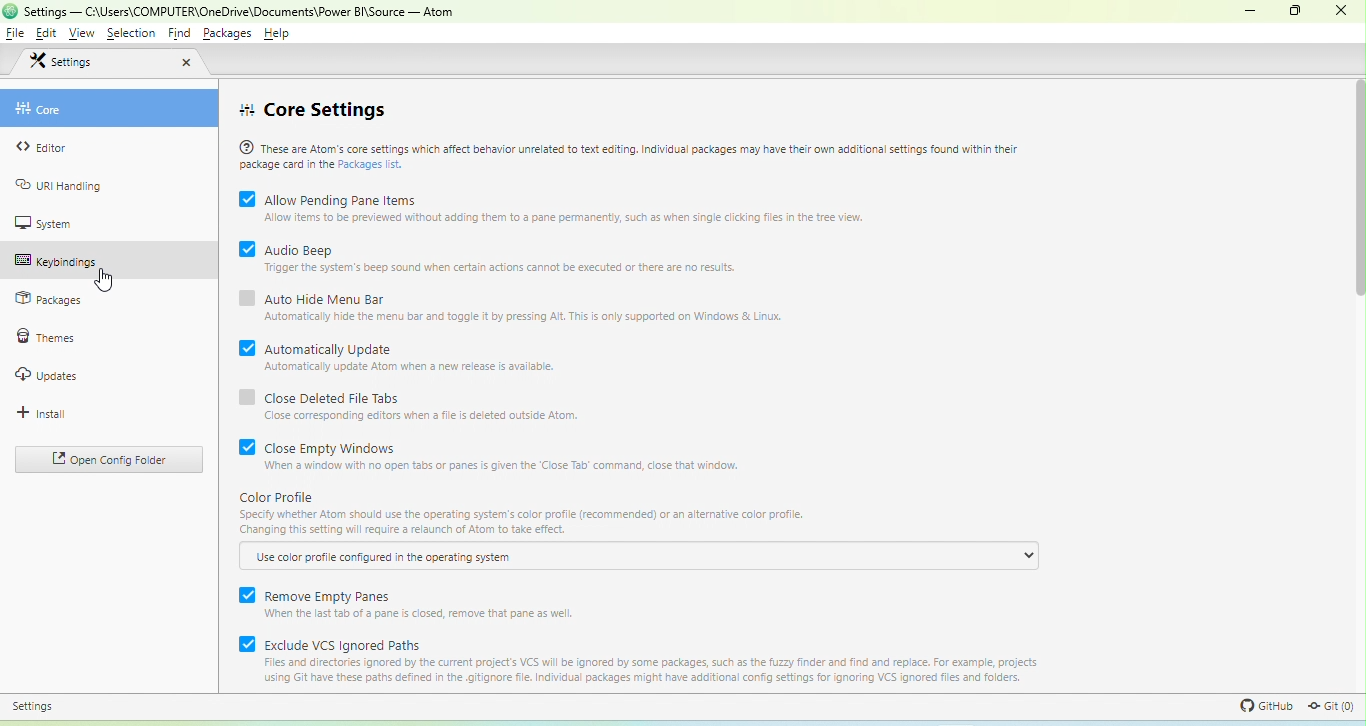  What do you see at coordinates (322, 396) in the screenshot?
I see `close deleted file tabs` at bounding box center [322, 396].